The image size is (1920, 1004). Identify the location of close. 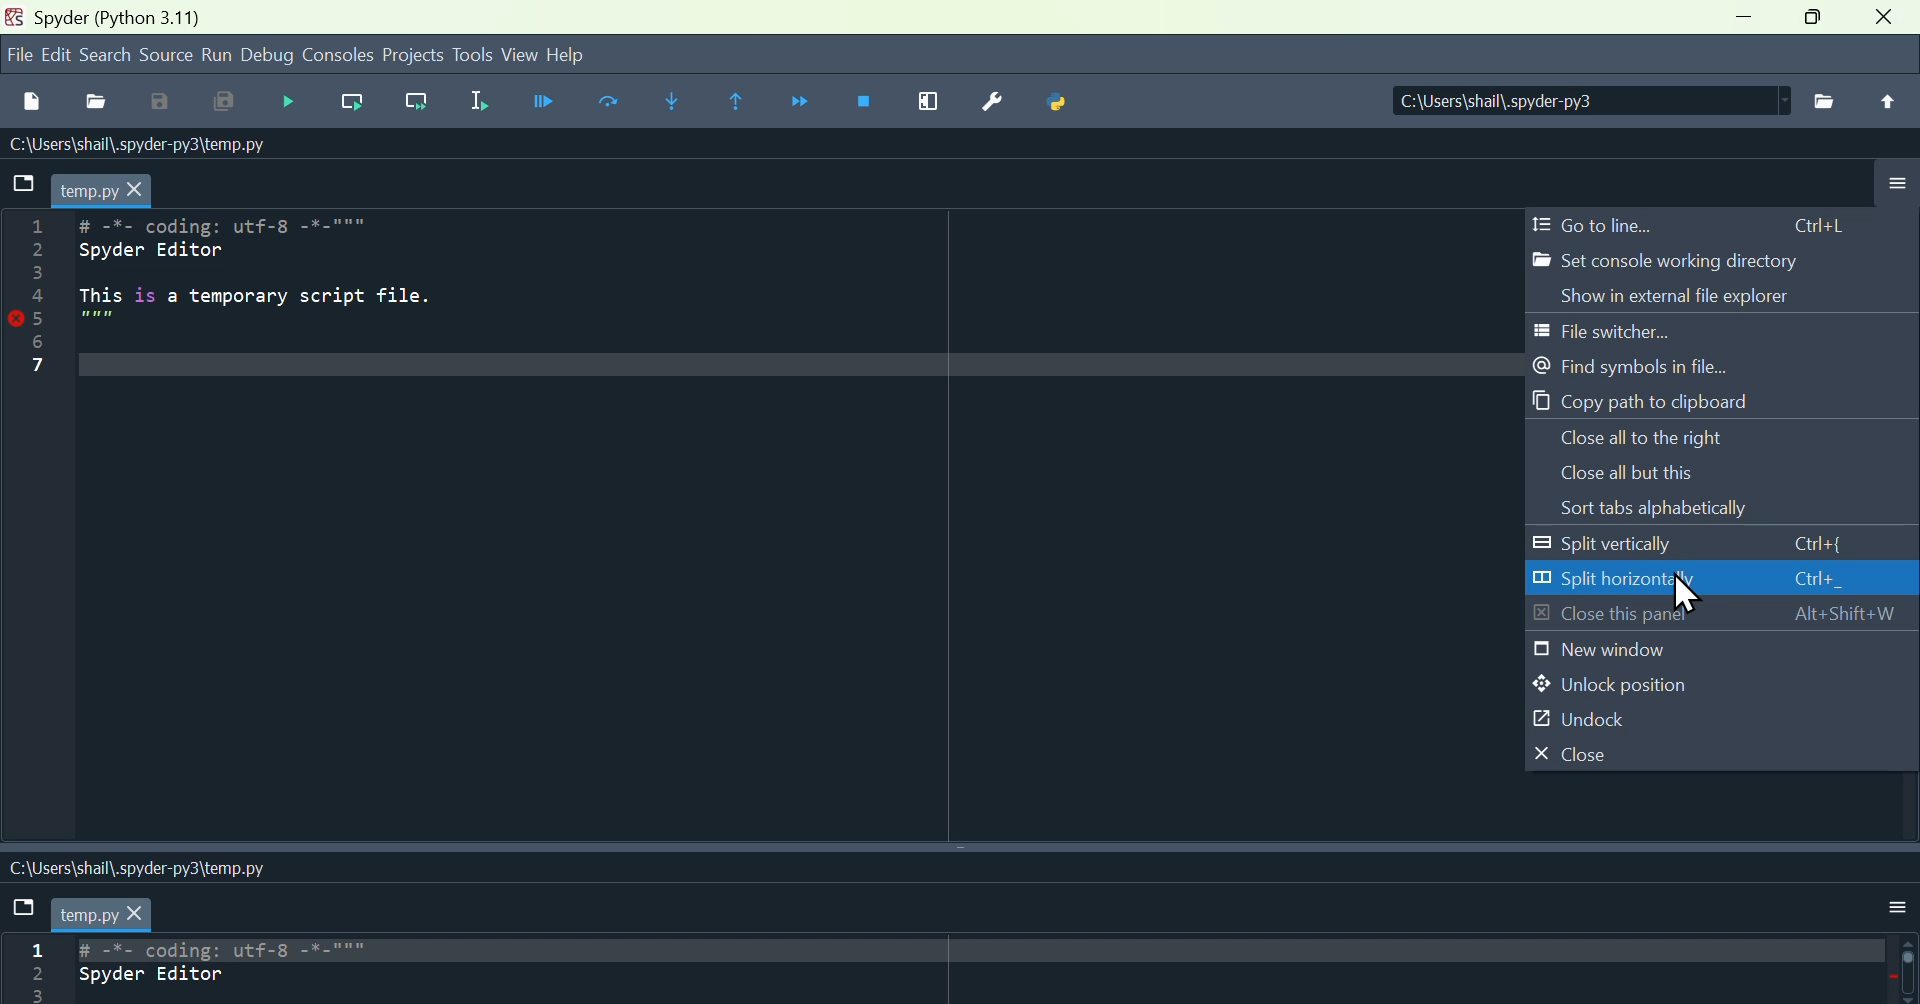
(1884, 21).